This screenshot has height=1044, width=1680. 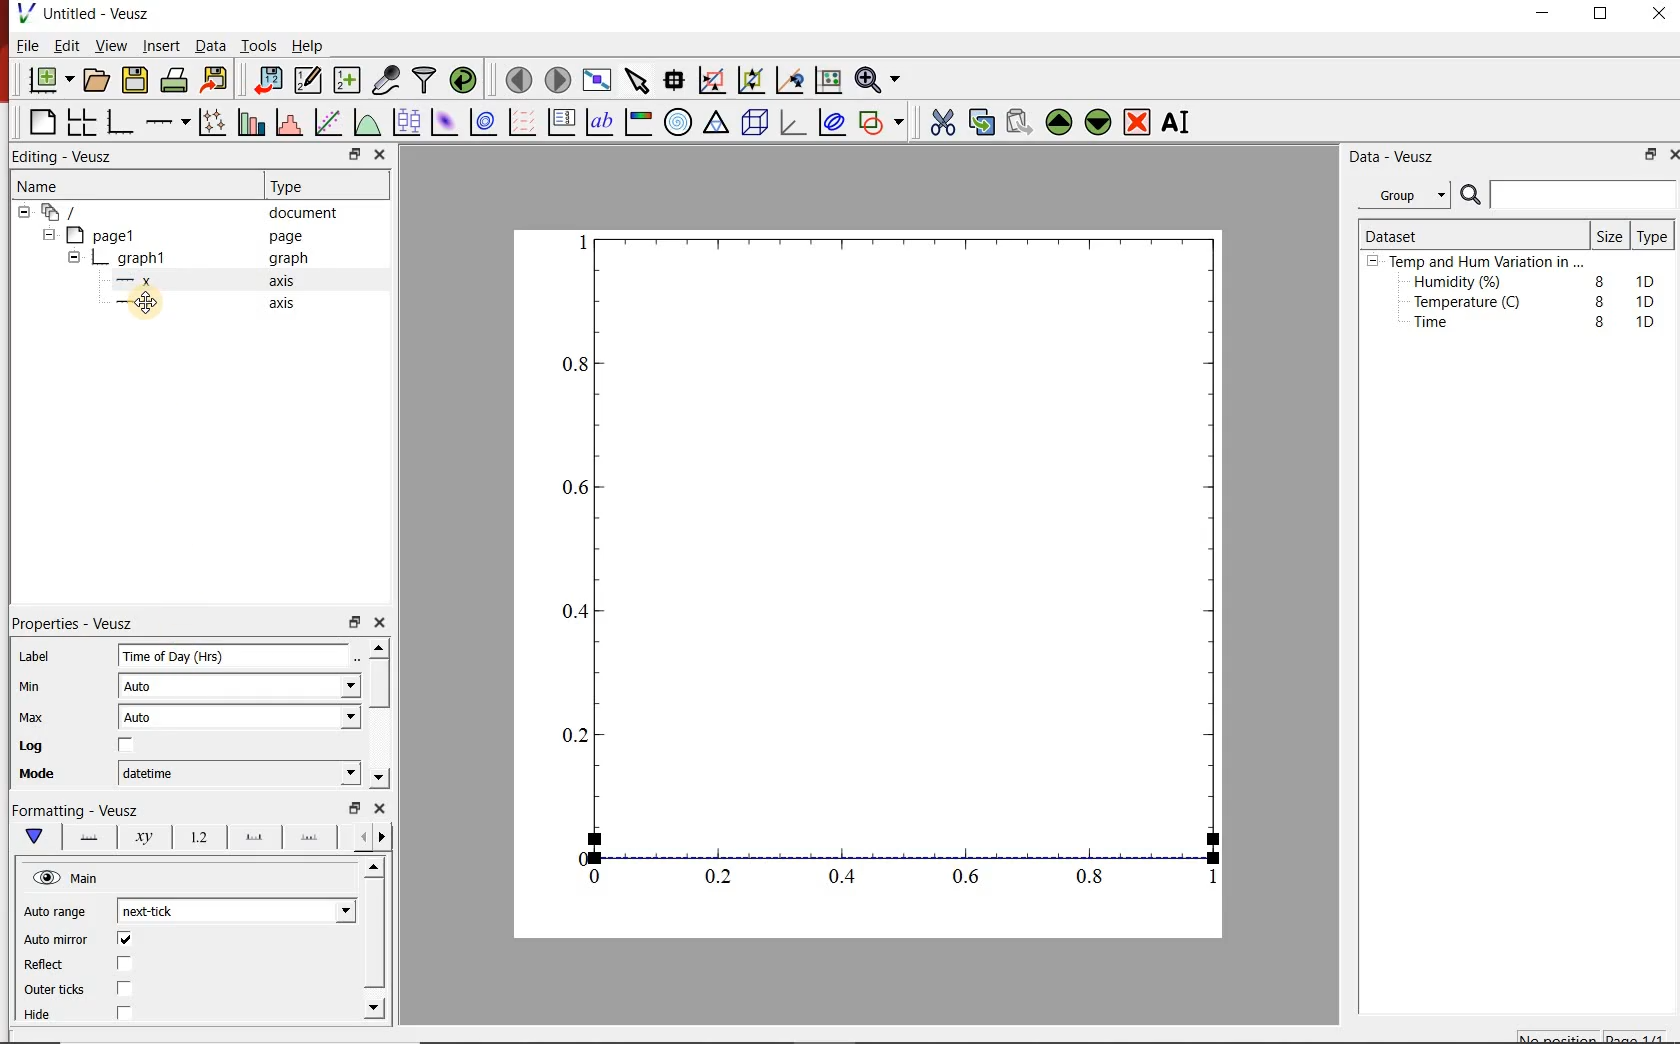 What do you see at coordinates (382, 711) in the screenshot?
I see `scroll bar` at bounding box center [382, 711].